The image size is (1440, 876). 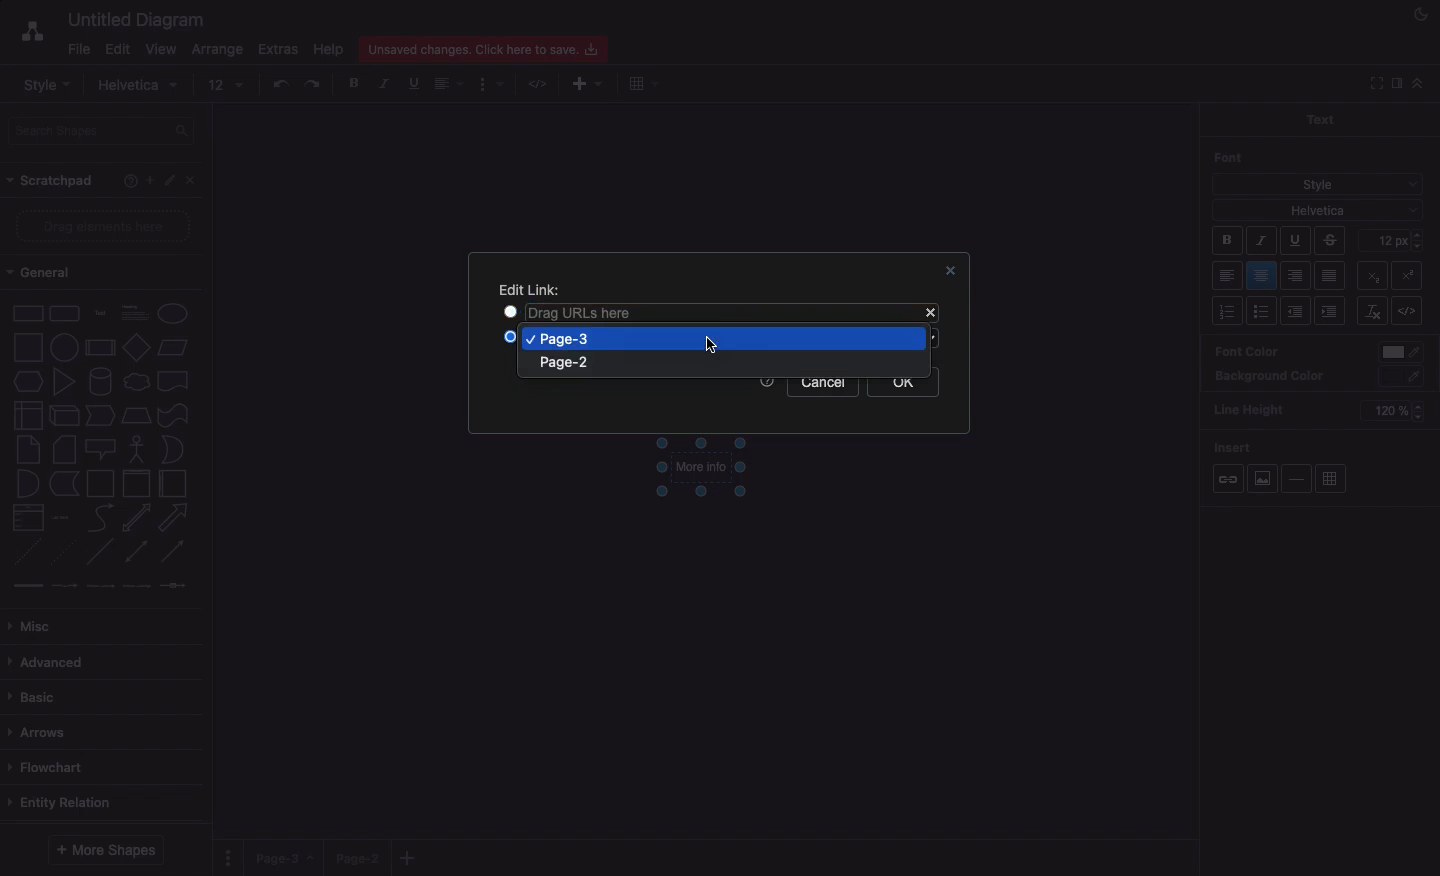 What do you see at coordinates (29, 382) in the screenshot?
I see `hexagon` at bounding box center [29, 382].